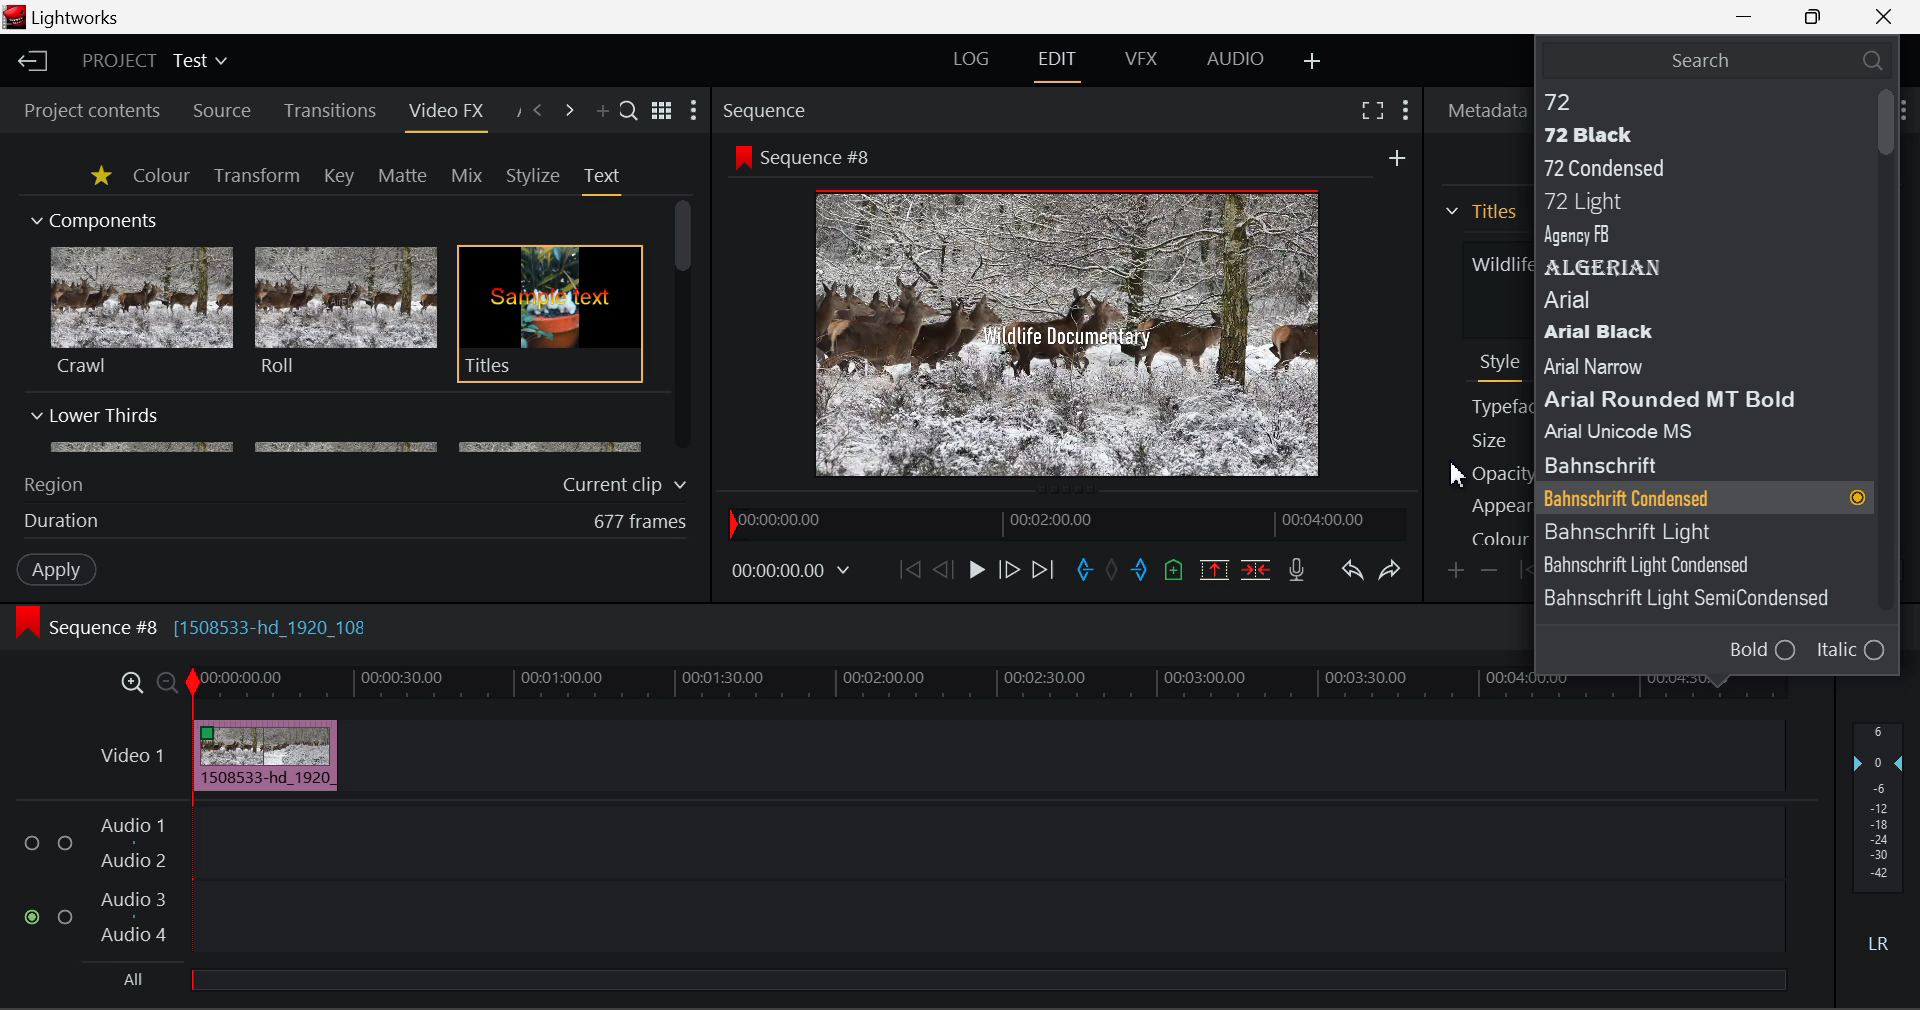 Image resolution: width=1920 pixels, height=1010 pixels. Describe the element at coordinates (600, 112) in the screenshot. I see `Add Panel` at that location.